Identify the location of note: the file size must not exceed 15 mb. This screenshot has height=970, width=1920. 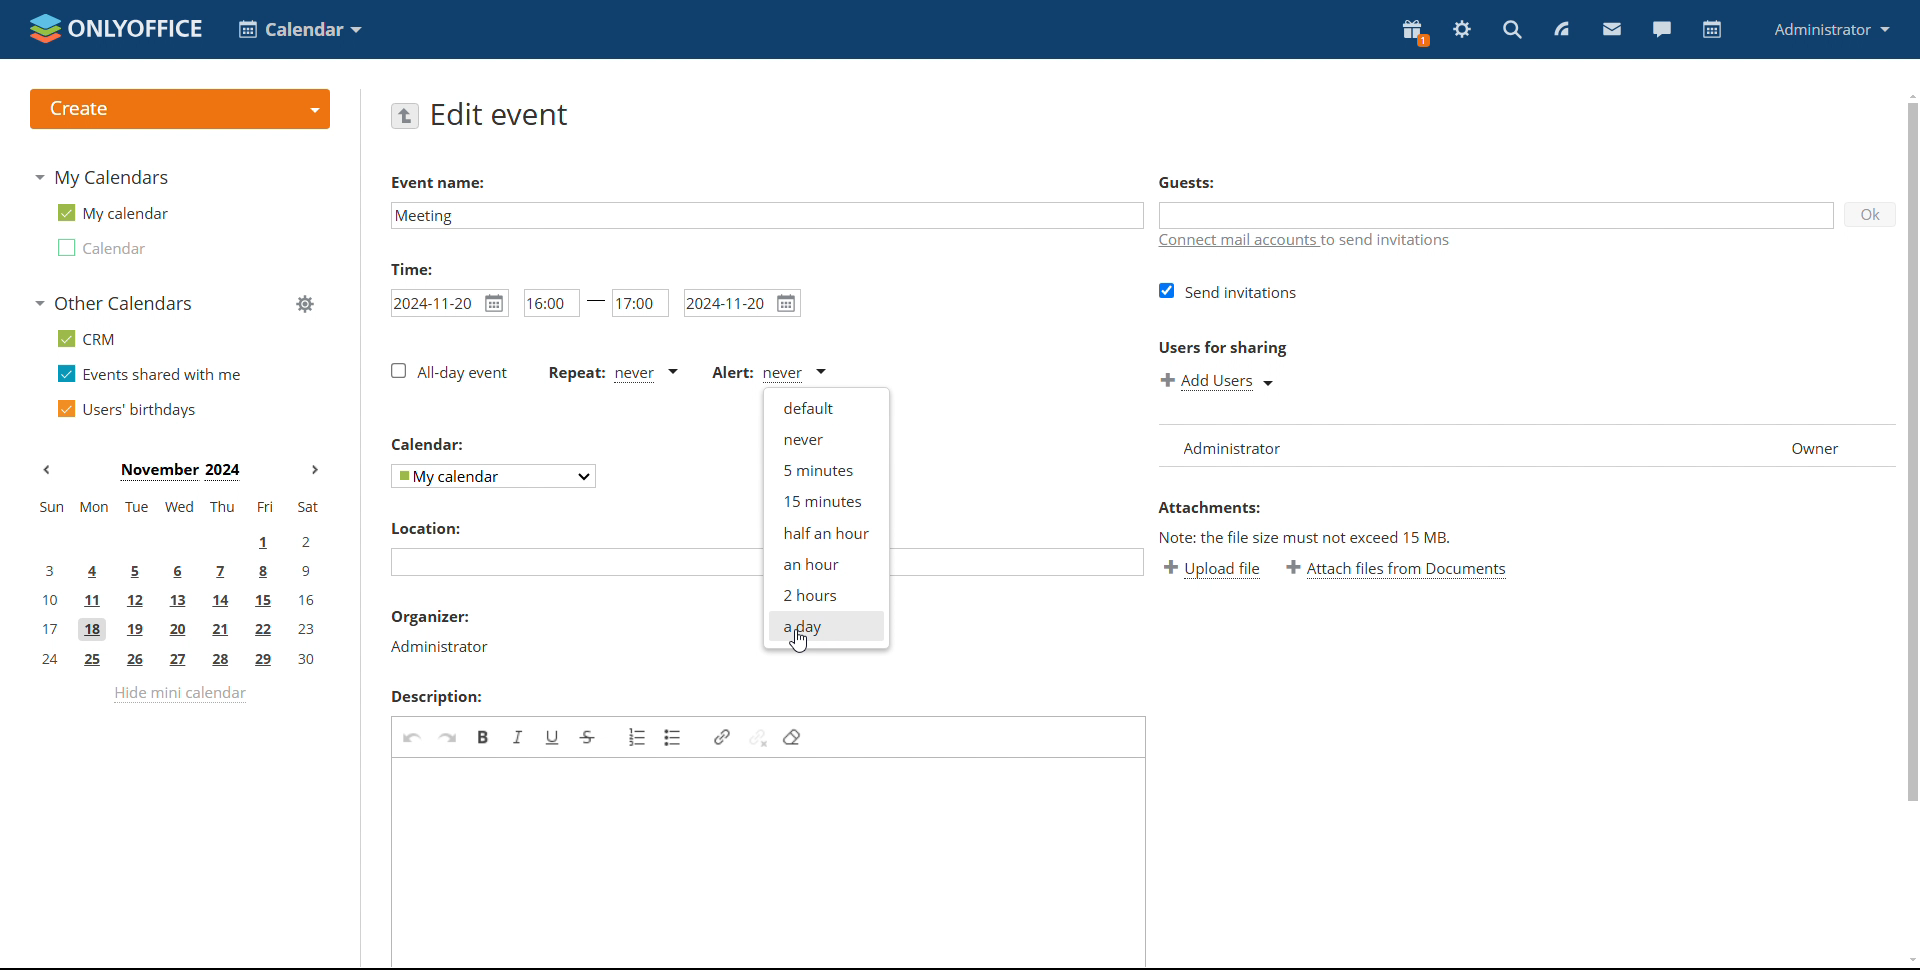
(1306, 538).